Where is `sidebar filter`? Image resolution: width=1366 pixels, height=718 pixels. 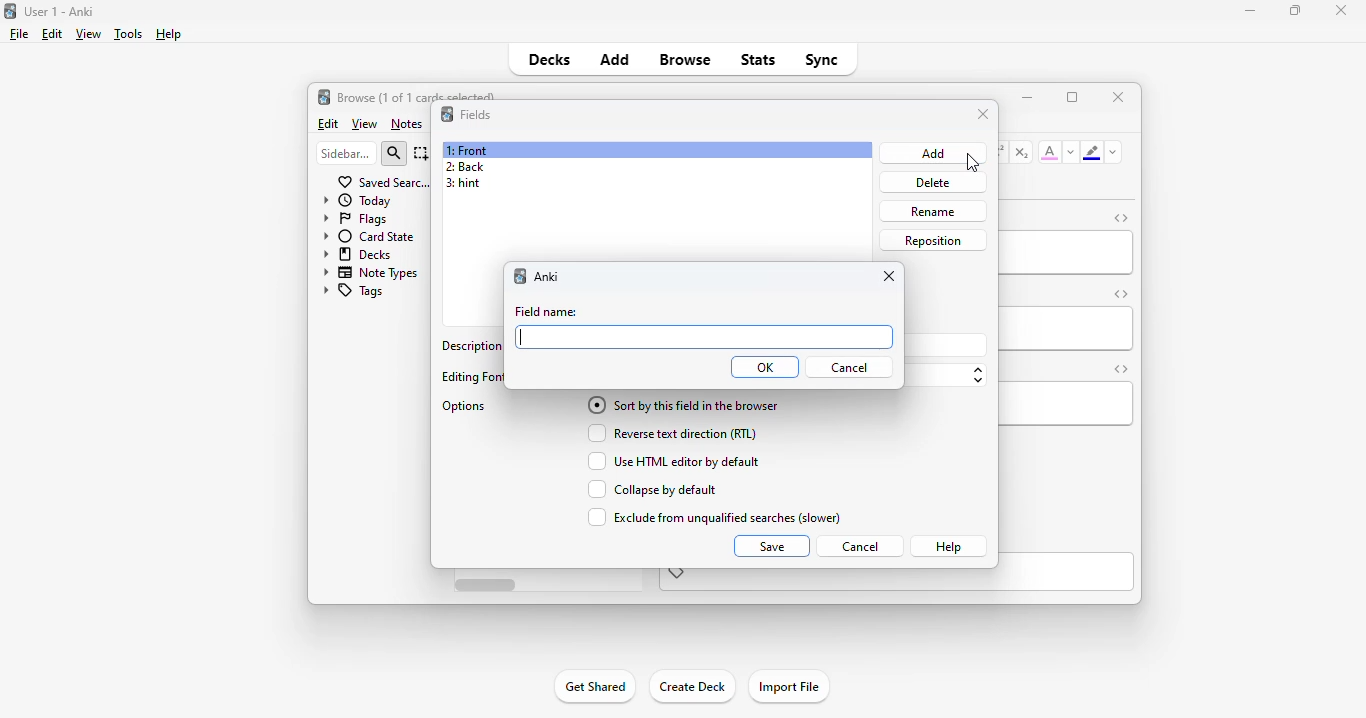 sidebar filter is located at coordinates (346, 153).